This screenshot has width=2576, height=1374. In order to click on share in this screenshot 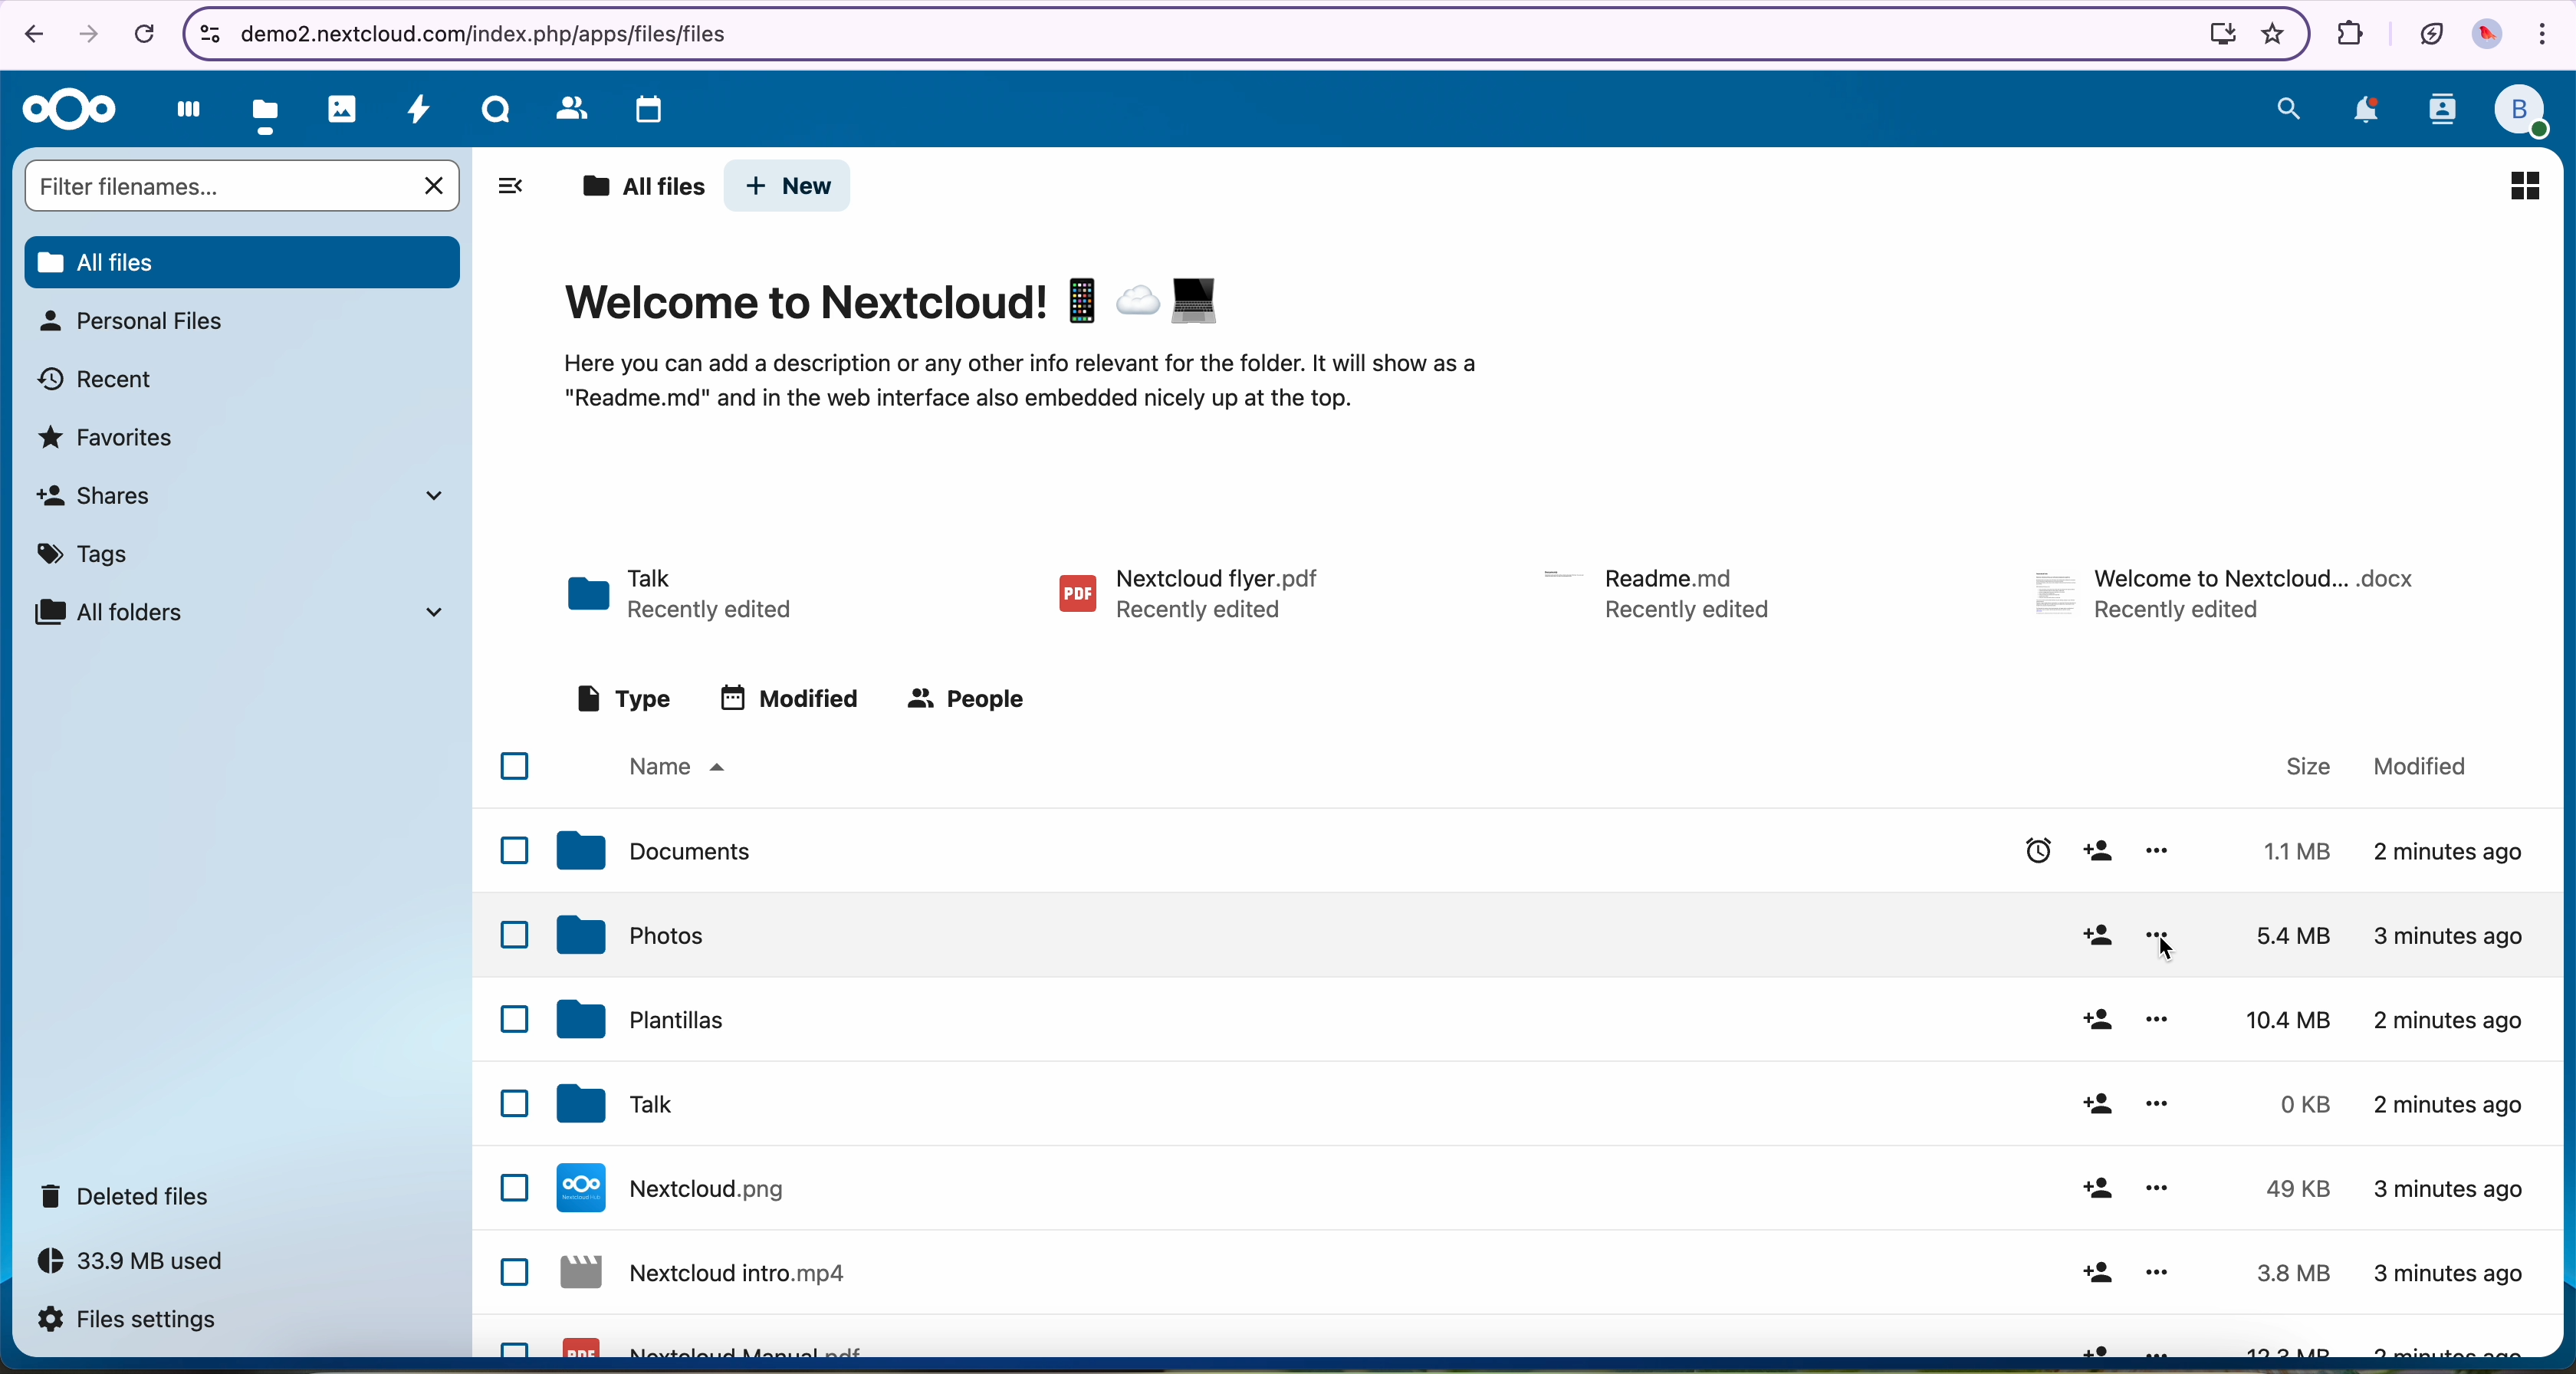, I will do `click(2099, 1344)`.